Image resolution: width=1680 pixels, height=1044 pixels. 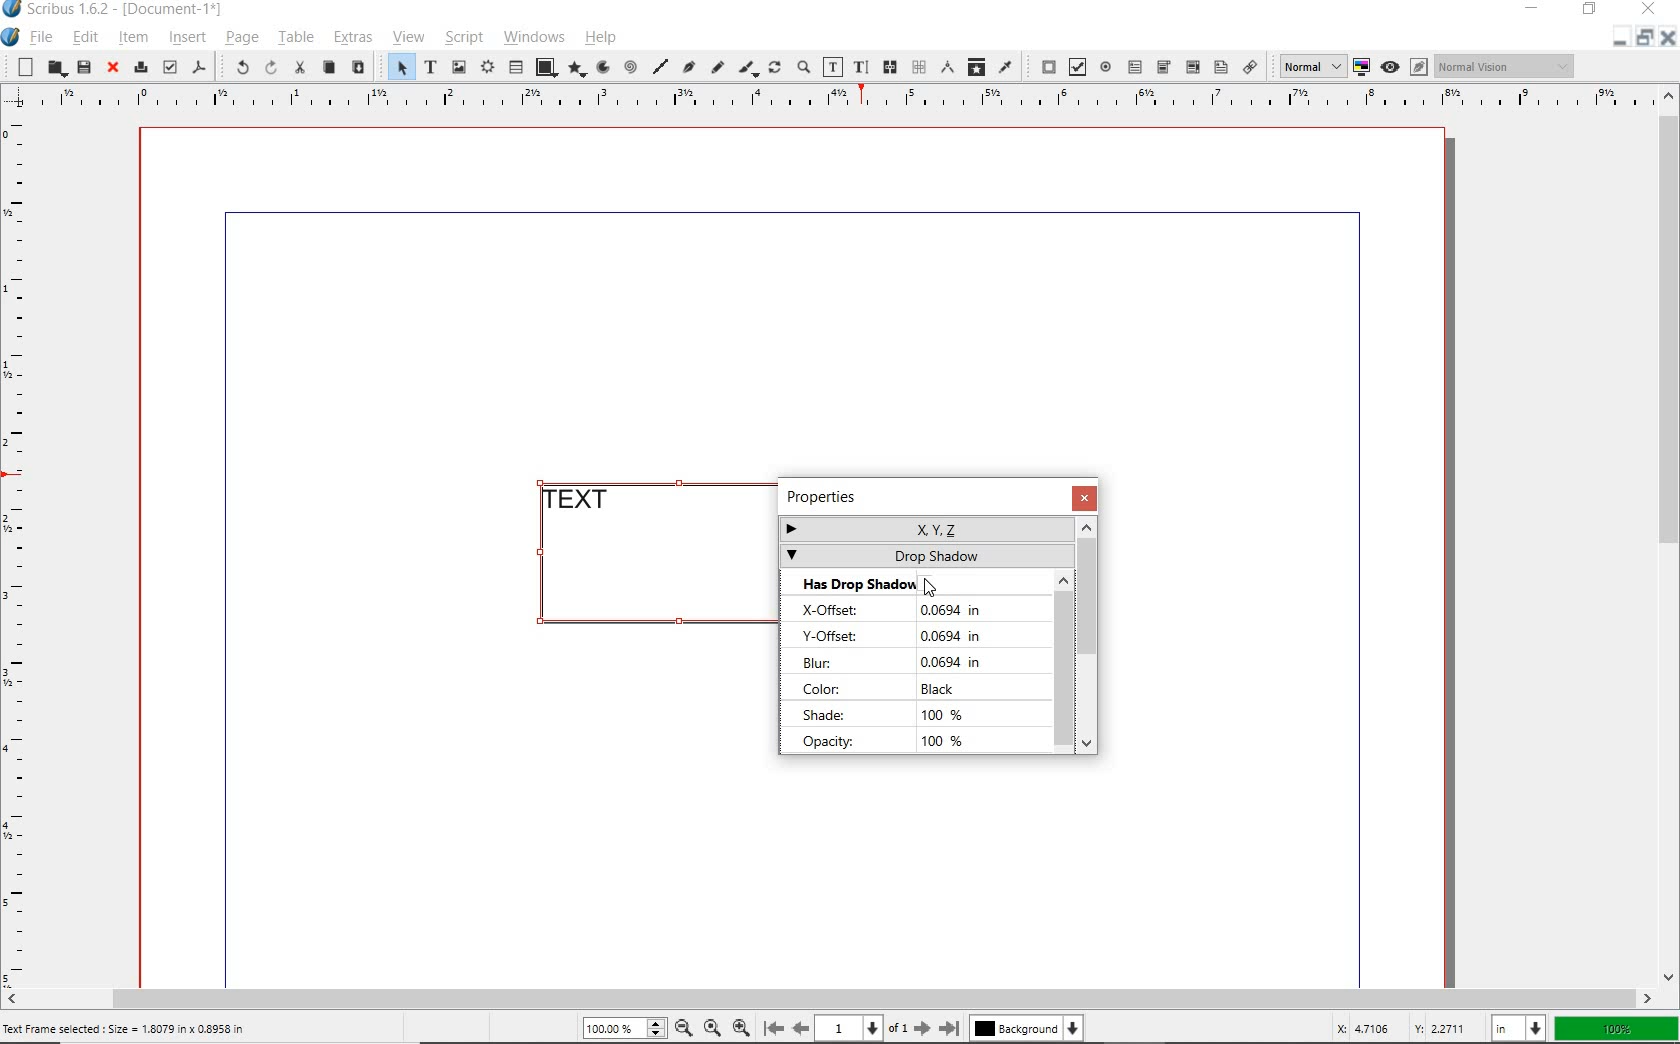 I want to click on scrollbar, so click(x=1088, y=634).